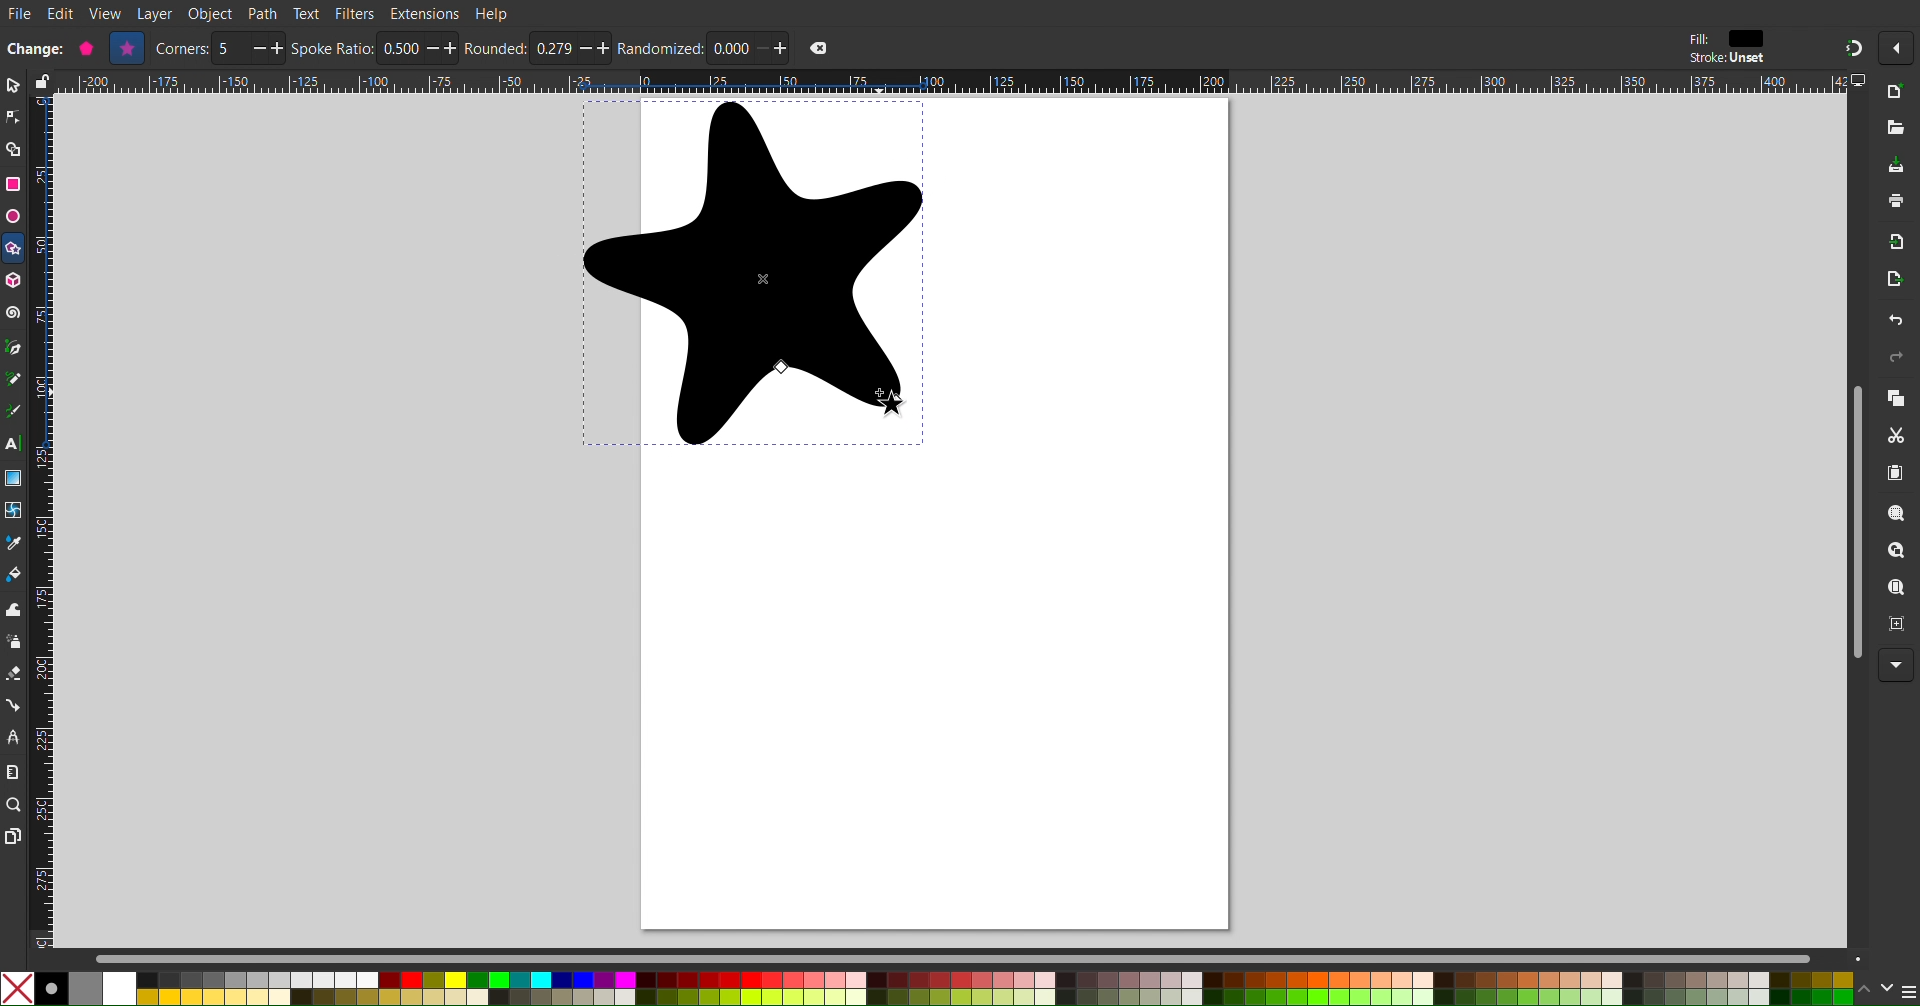 The height and width of the screenshot is (1006, 1920). I want to click on Zoom Selection, so click(1898, 516).